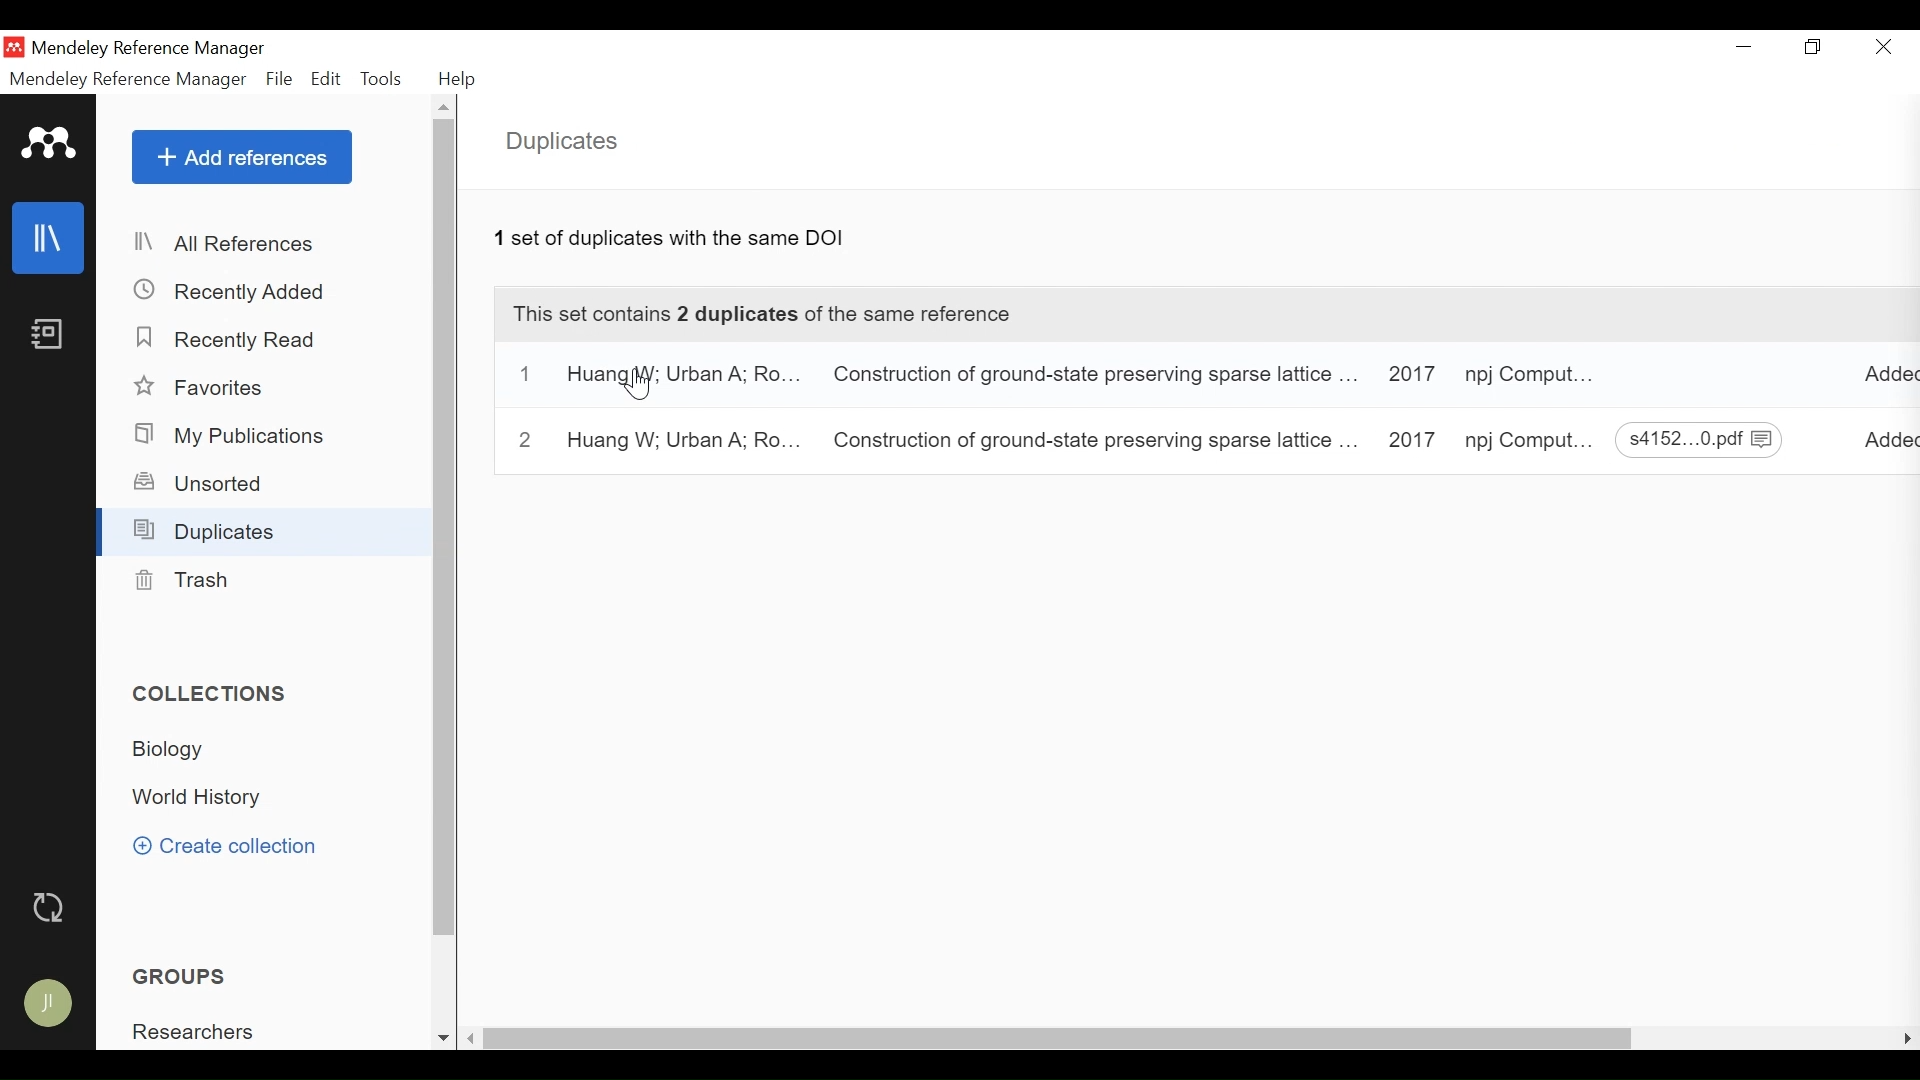 This screenshot has height=1080, width=1920. I want to click on Duplicates, so click(565, 141).